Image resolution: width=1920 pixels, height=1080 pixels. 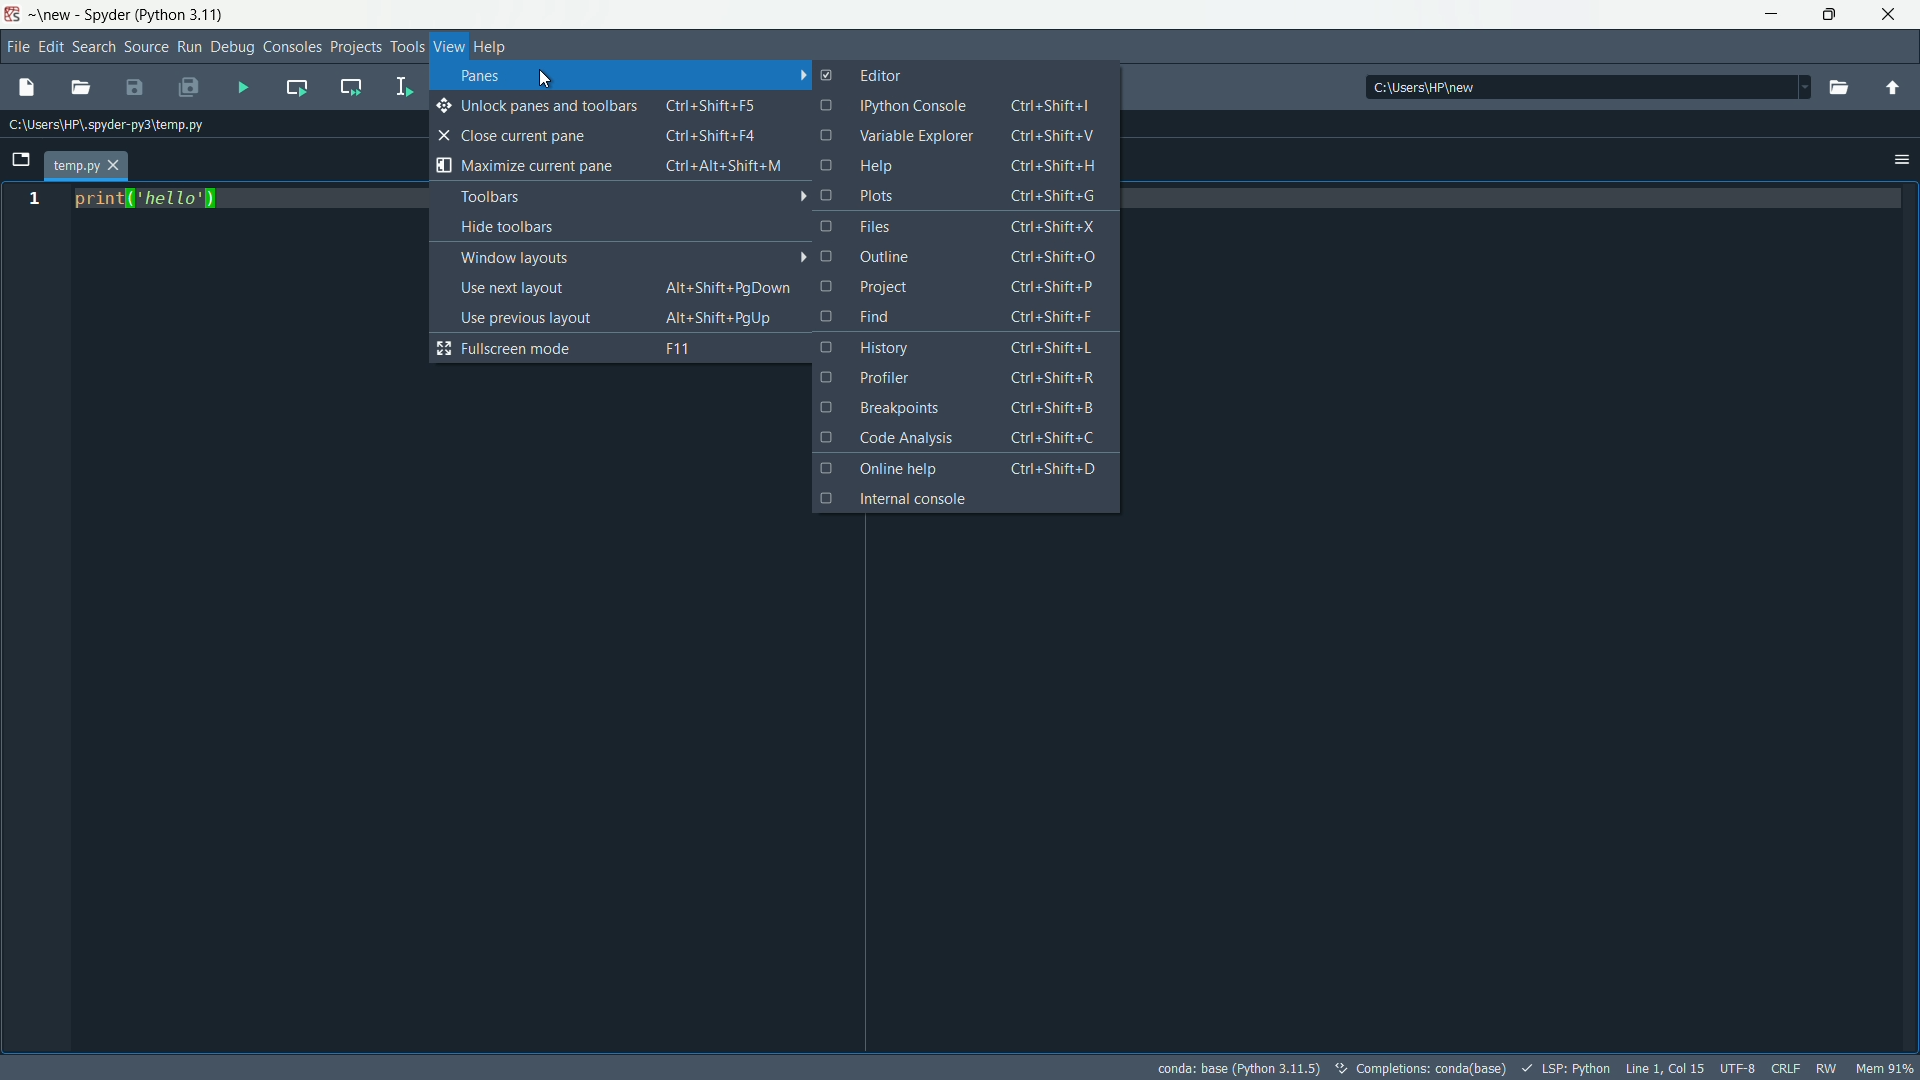 What do you see at coordinates (1665, 1068) in the screenshot?
I see `Line1, col 15` at bounding box center [1665, 1068].